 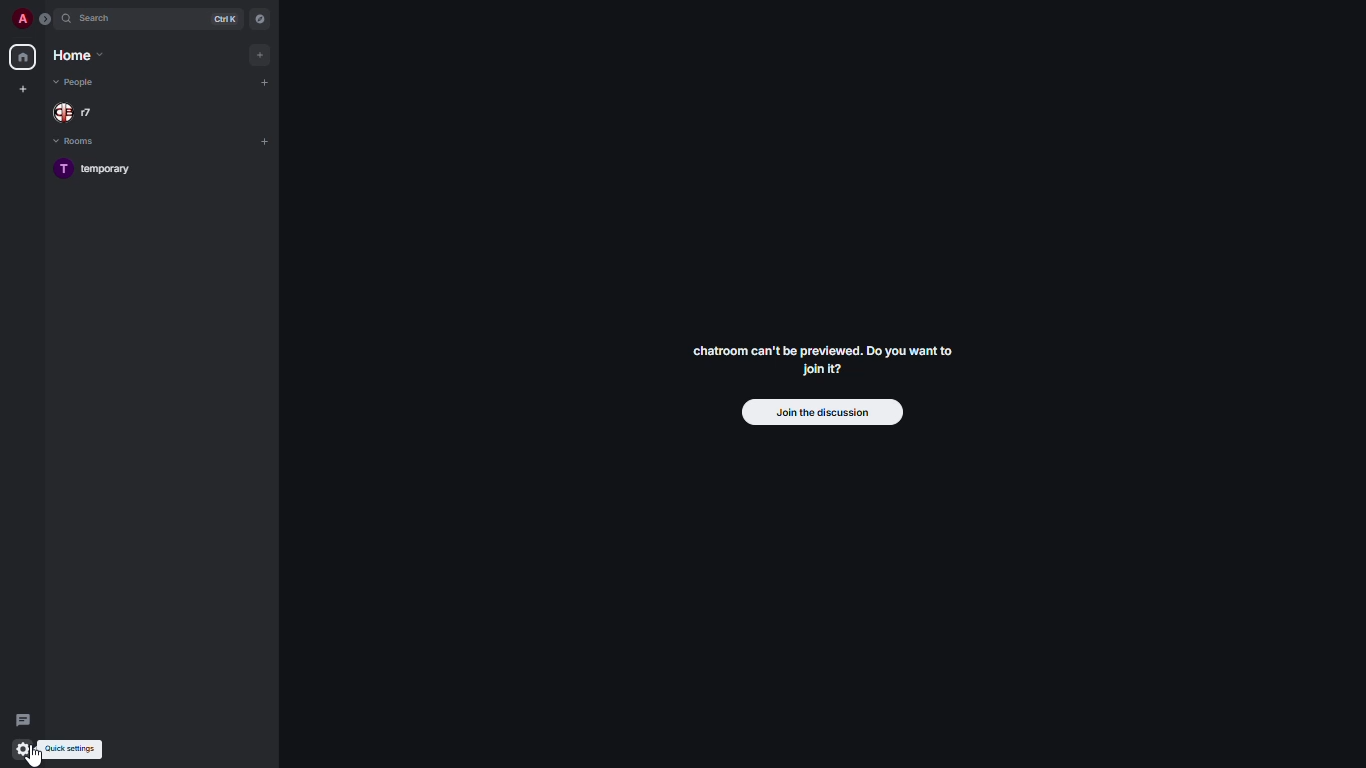 What do you see at coordinates (262, 54) in the screenshot?
I see `add` at bounding box center [262, 54].